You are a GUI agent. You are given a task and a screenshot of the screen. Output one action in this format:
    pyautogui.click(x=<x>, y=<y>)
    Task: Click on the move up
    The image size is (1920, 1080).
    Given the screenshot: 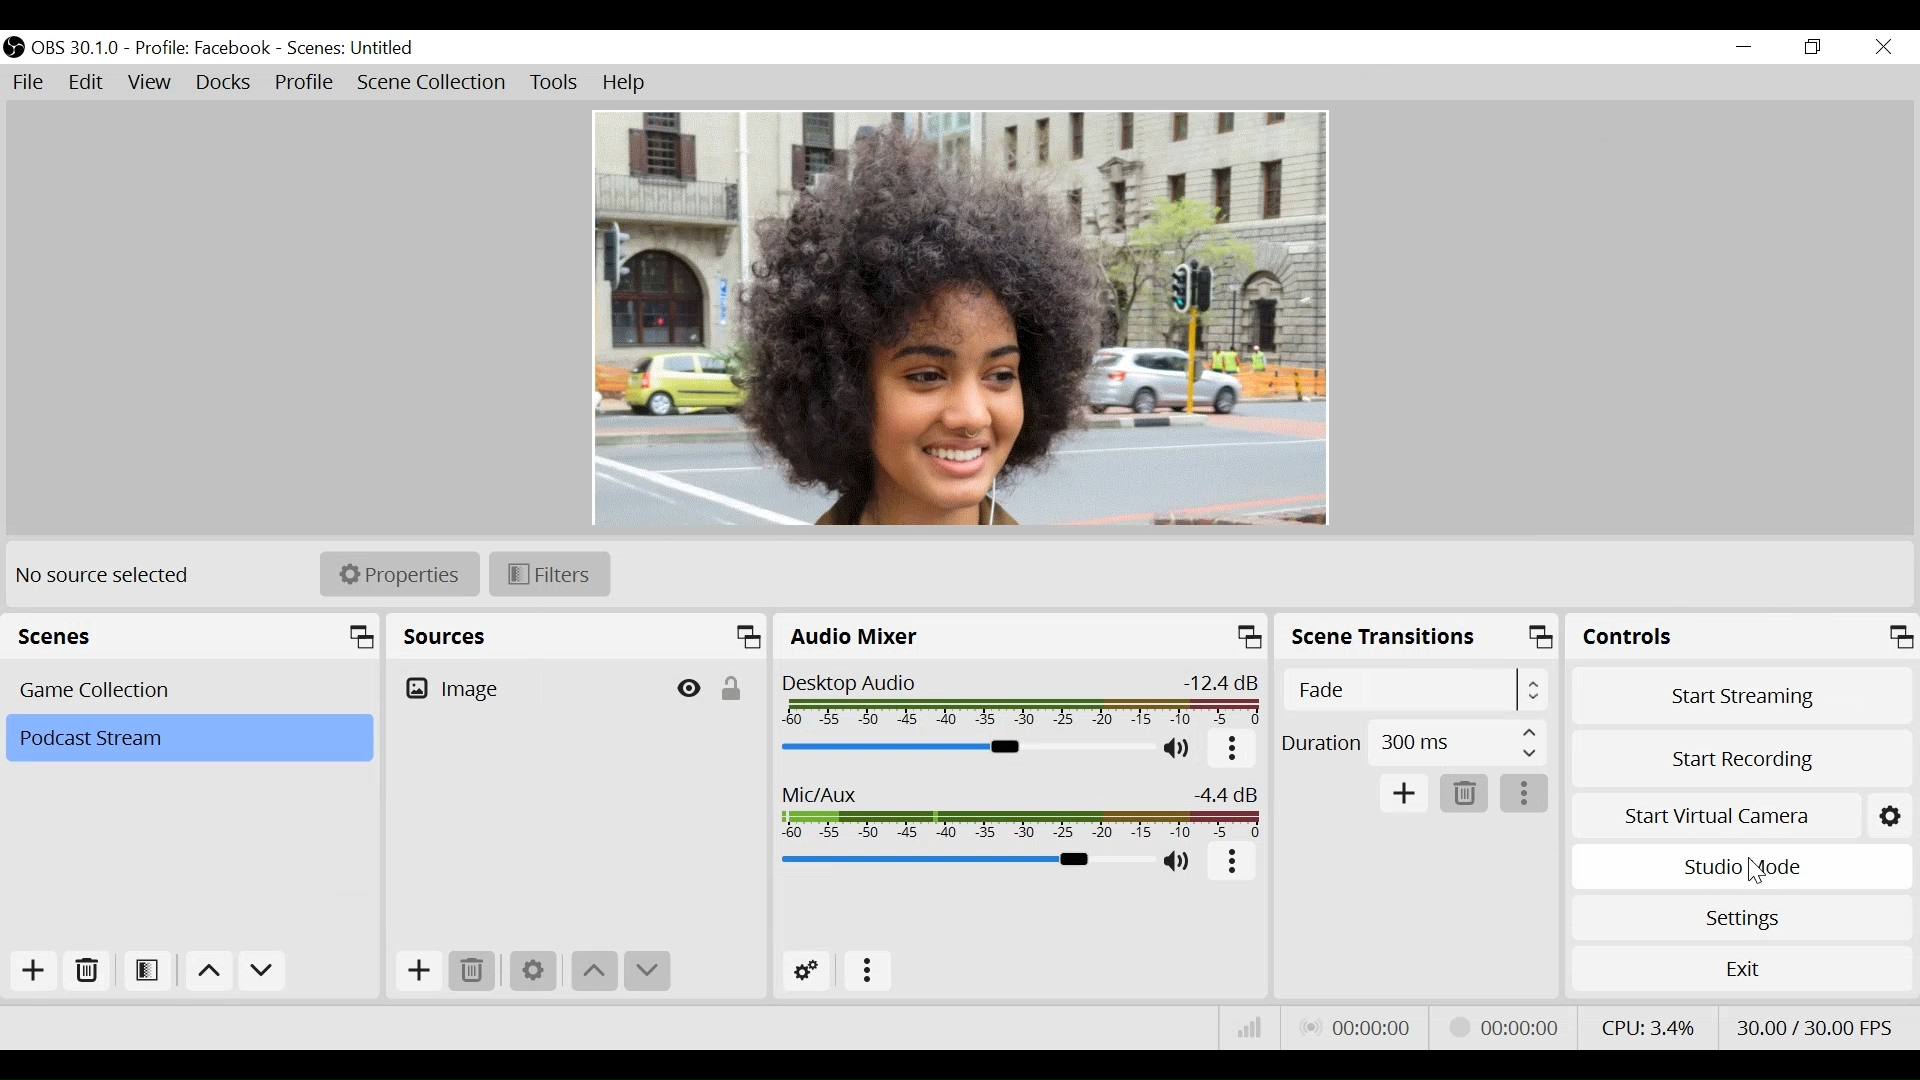 What is the action you would take?
    pyautogui.click(x=208, y=971)
    